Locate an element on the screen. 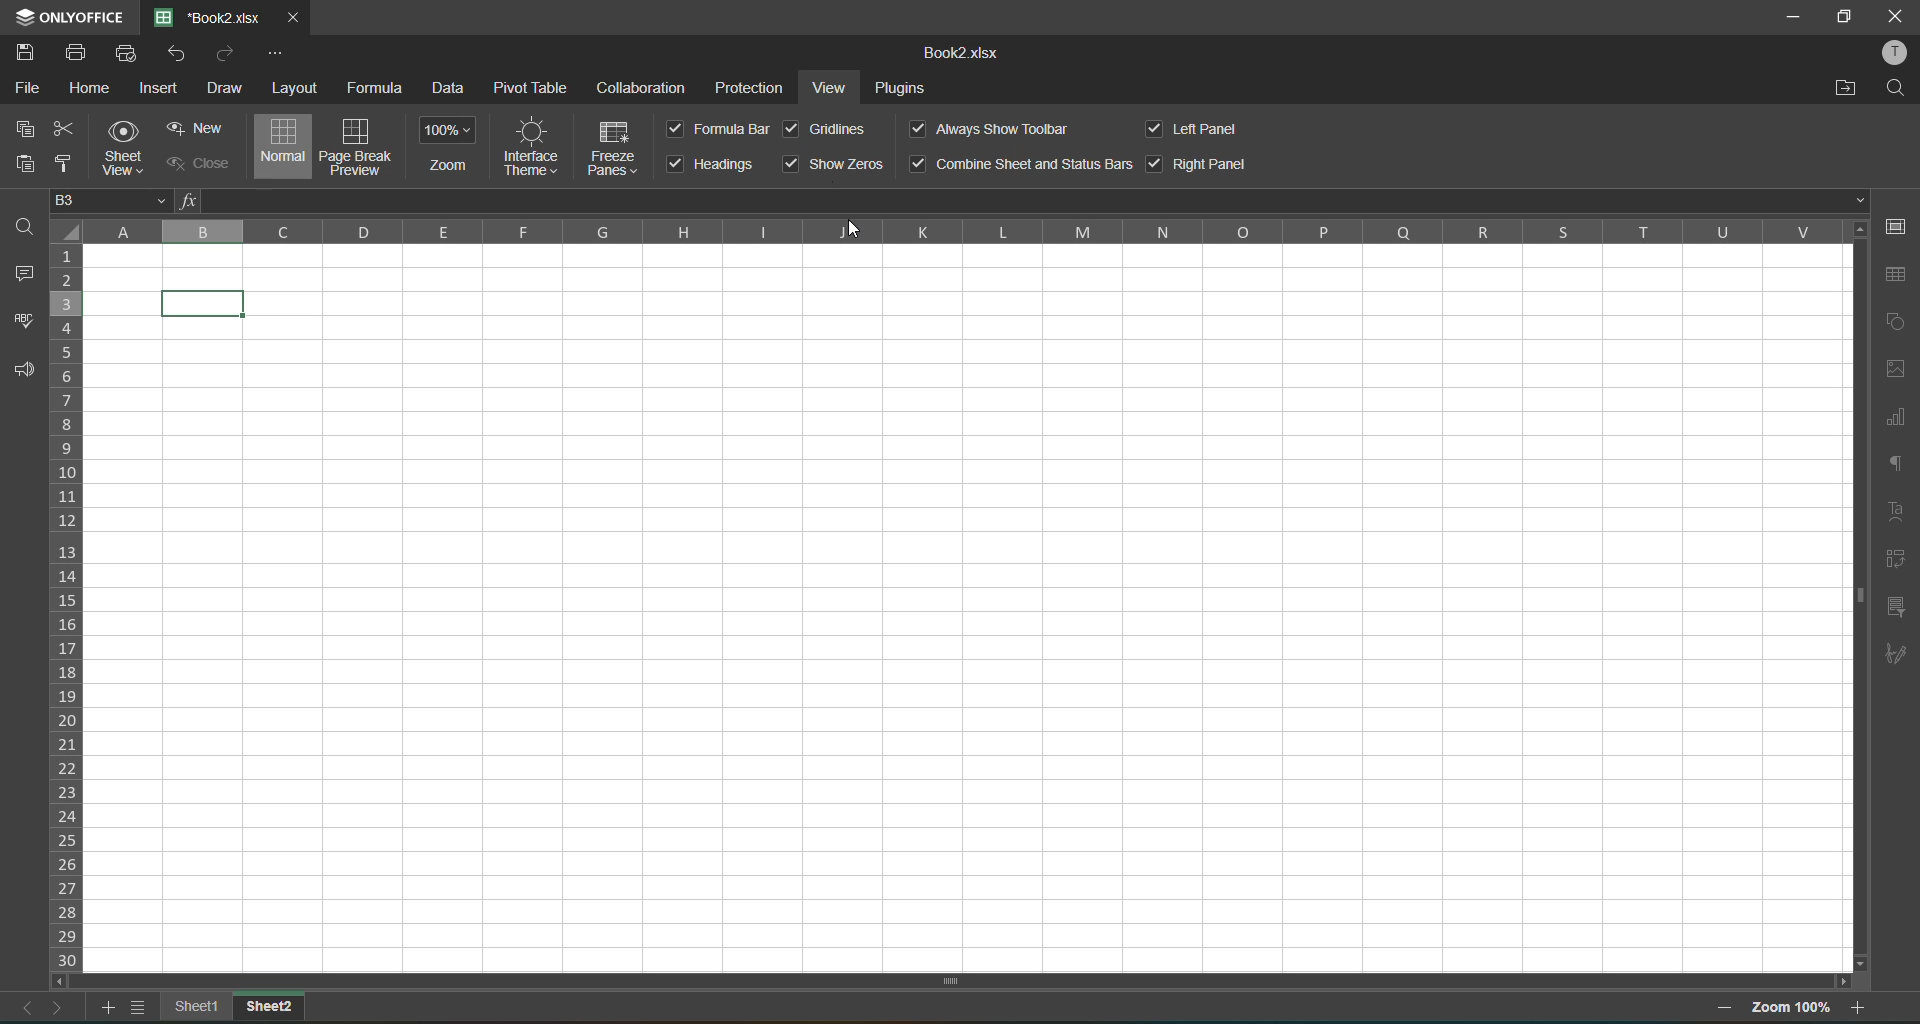  Gridlines enabled is located at coordinates (792, 131).